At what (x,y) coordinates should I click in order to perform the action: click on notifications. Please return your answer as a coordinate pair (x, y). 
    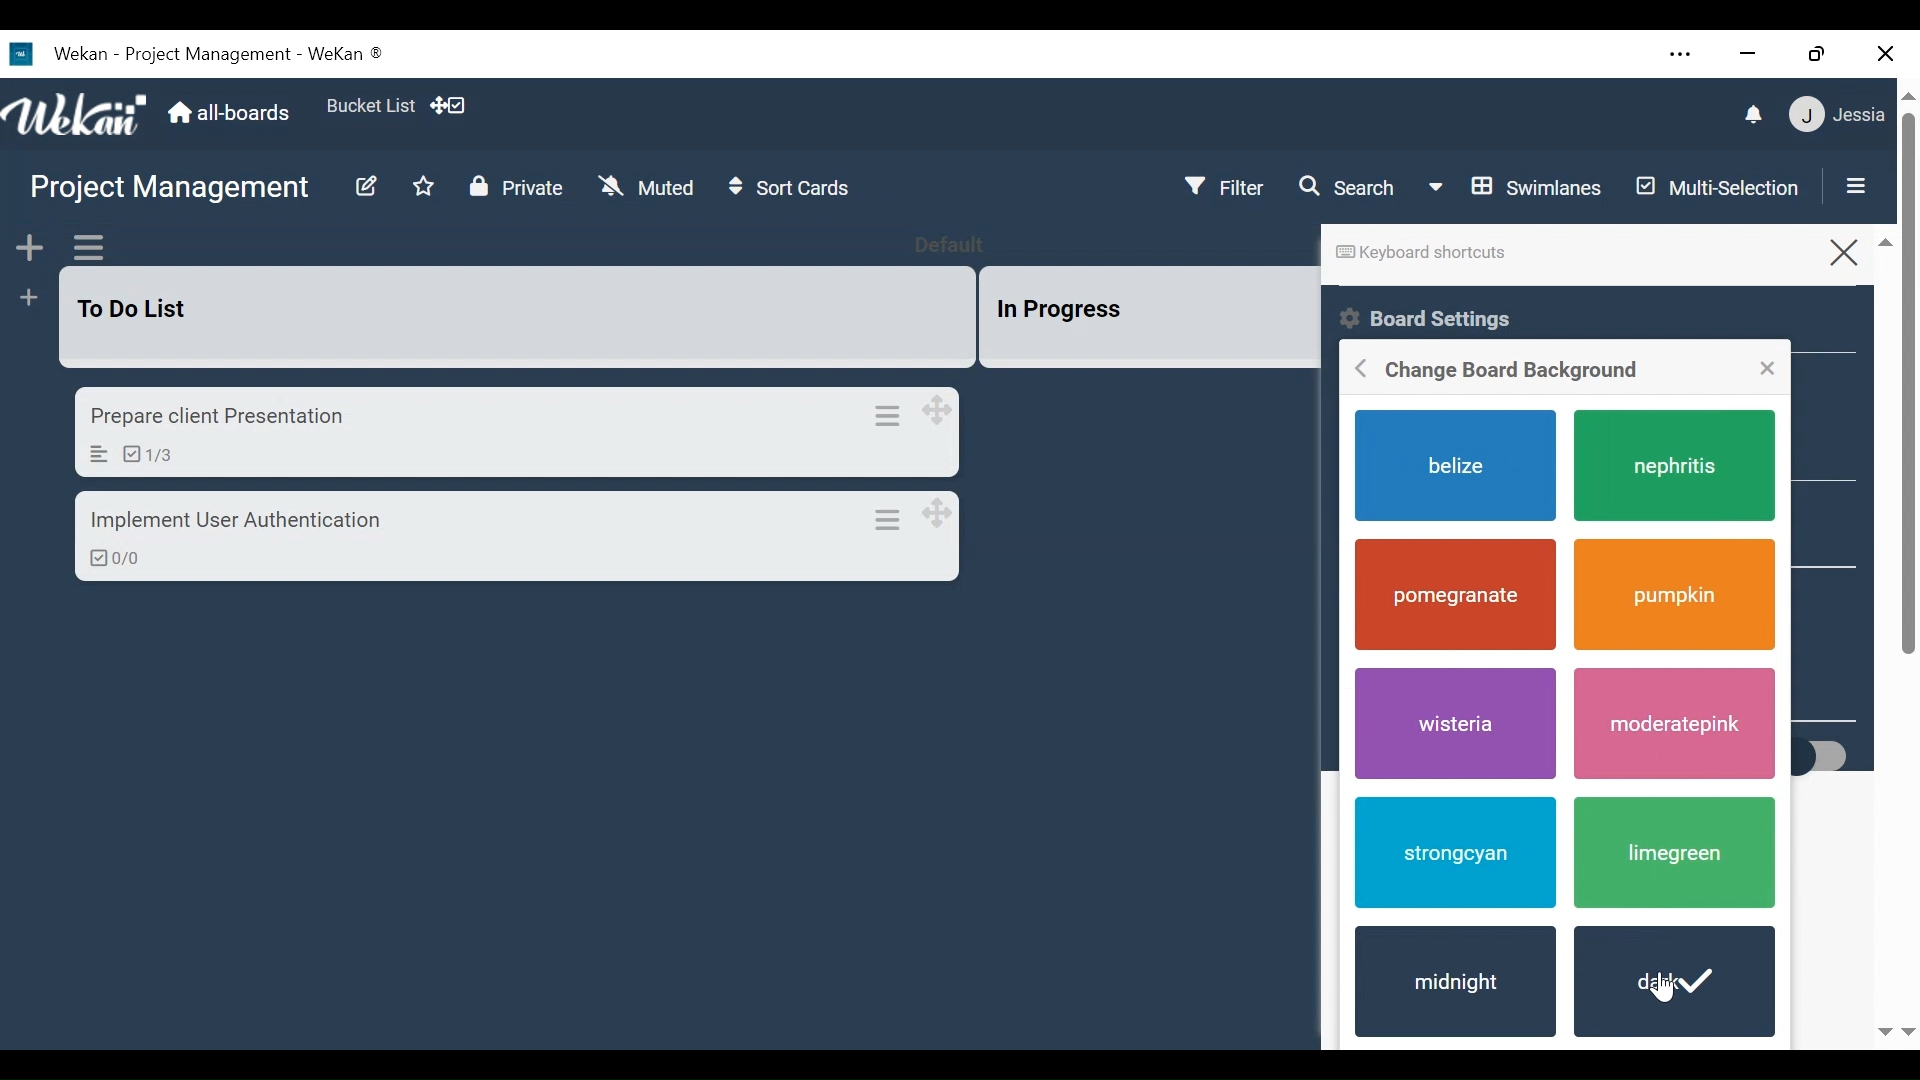
    Looking at the image, I should click on (1739, 113).